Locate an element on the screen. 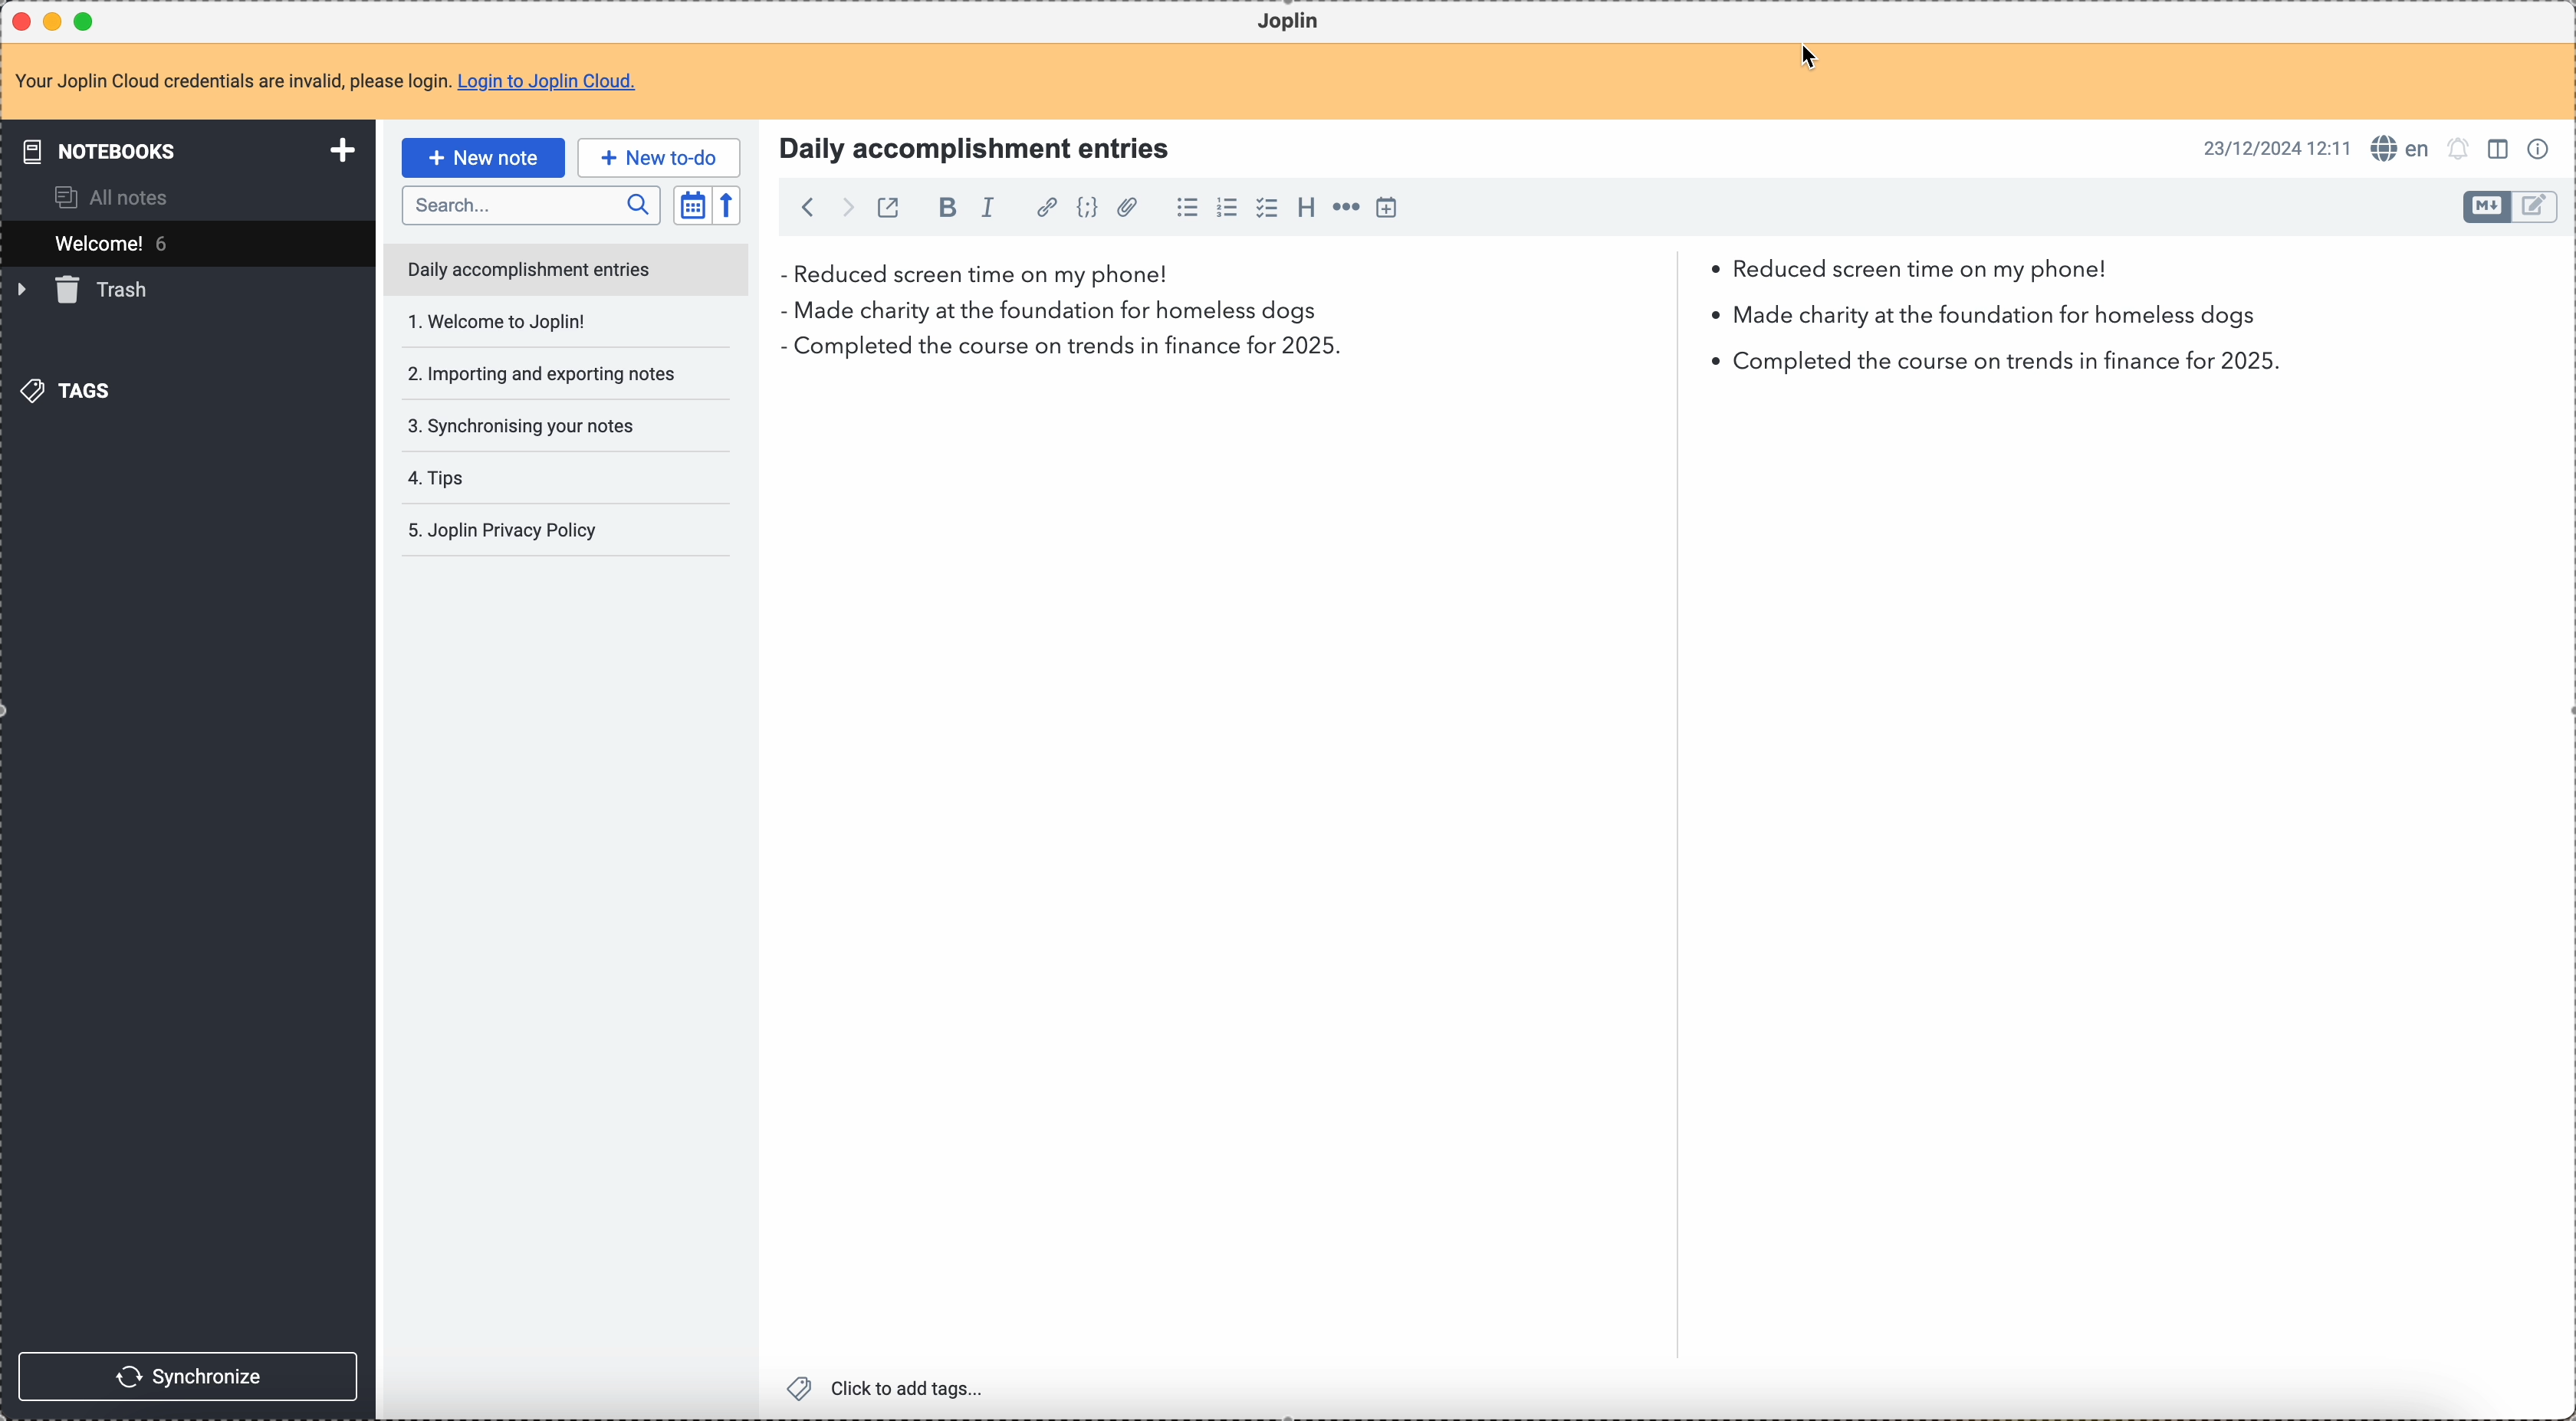 This screenshot has height=1421, width=2576. spell checker is located at coordinates (2401, 149).